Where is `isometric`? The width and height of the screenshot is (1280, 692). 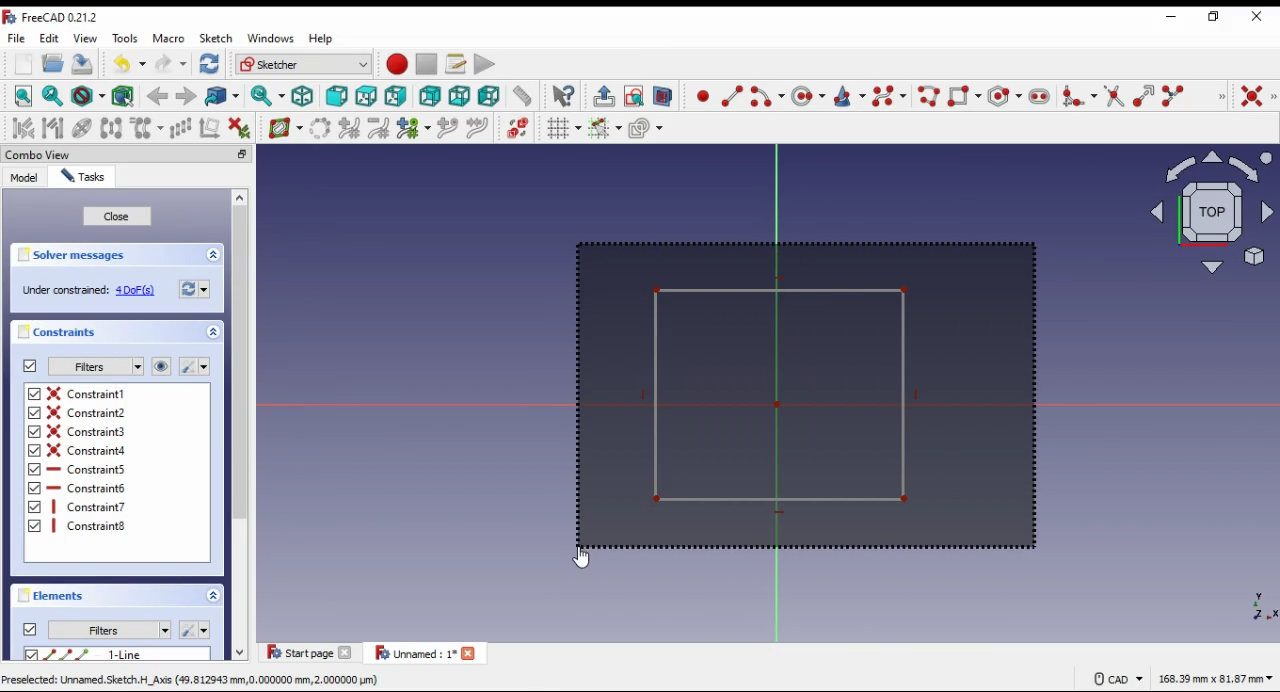 isometric is located at coordinates (303, 96).